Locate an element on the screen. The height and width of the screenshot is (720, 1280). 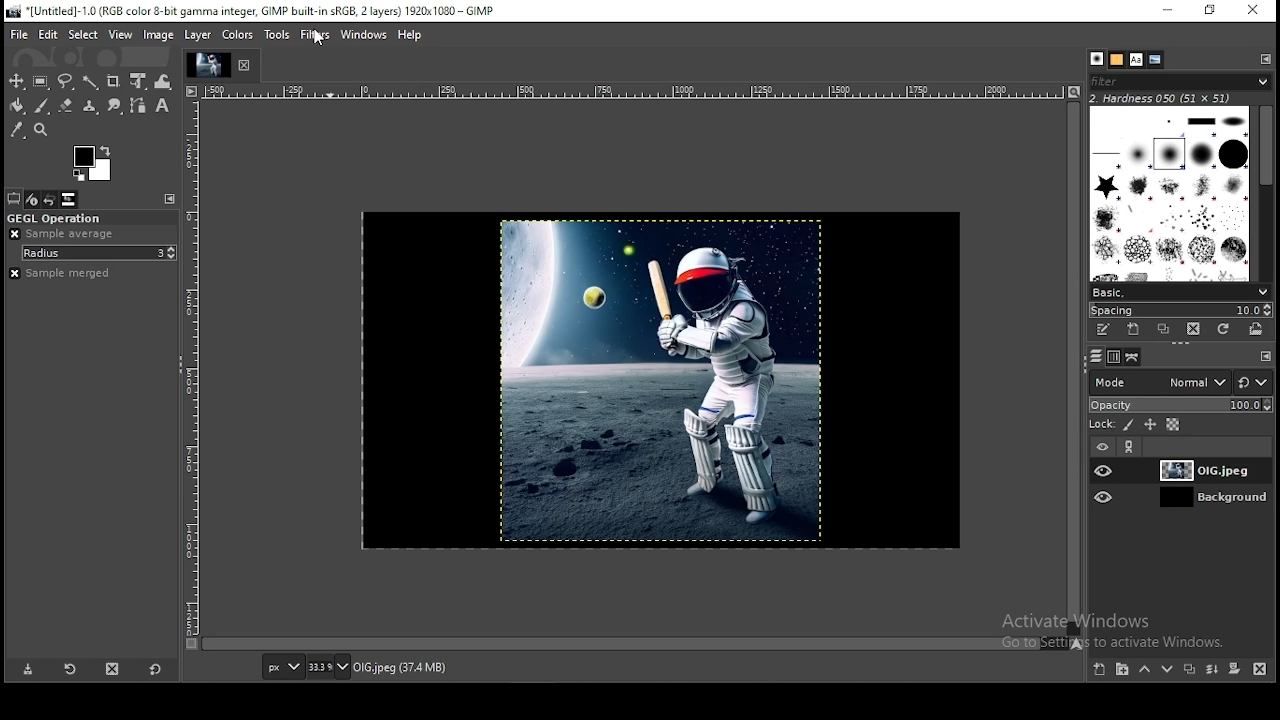
document history is located at coordinates (1155, 60).